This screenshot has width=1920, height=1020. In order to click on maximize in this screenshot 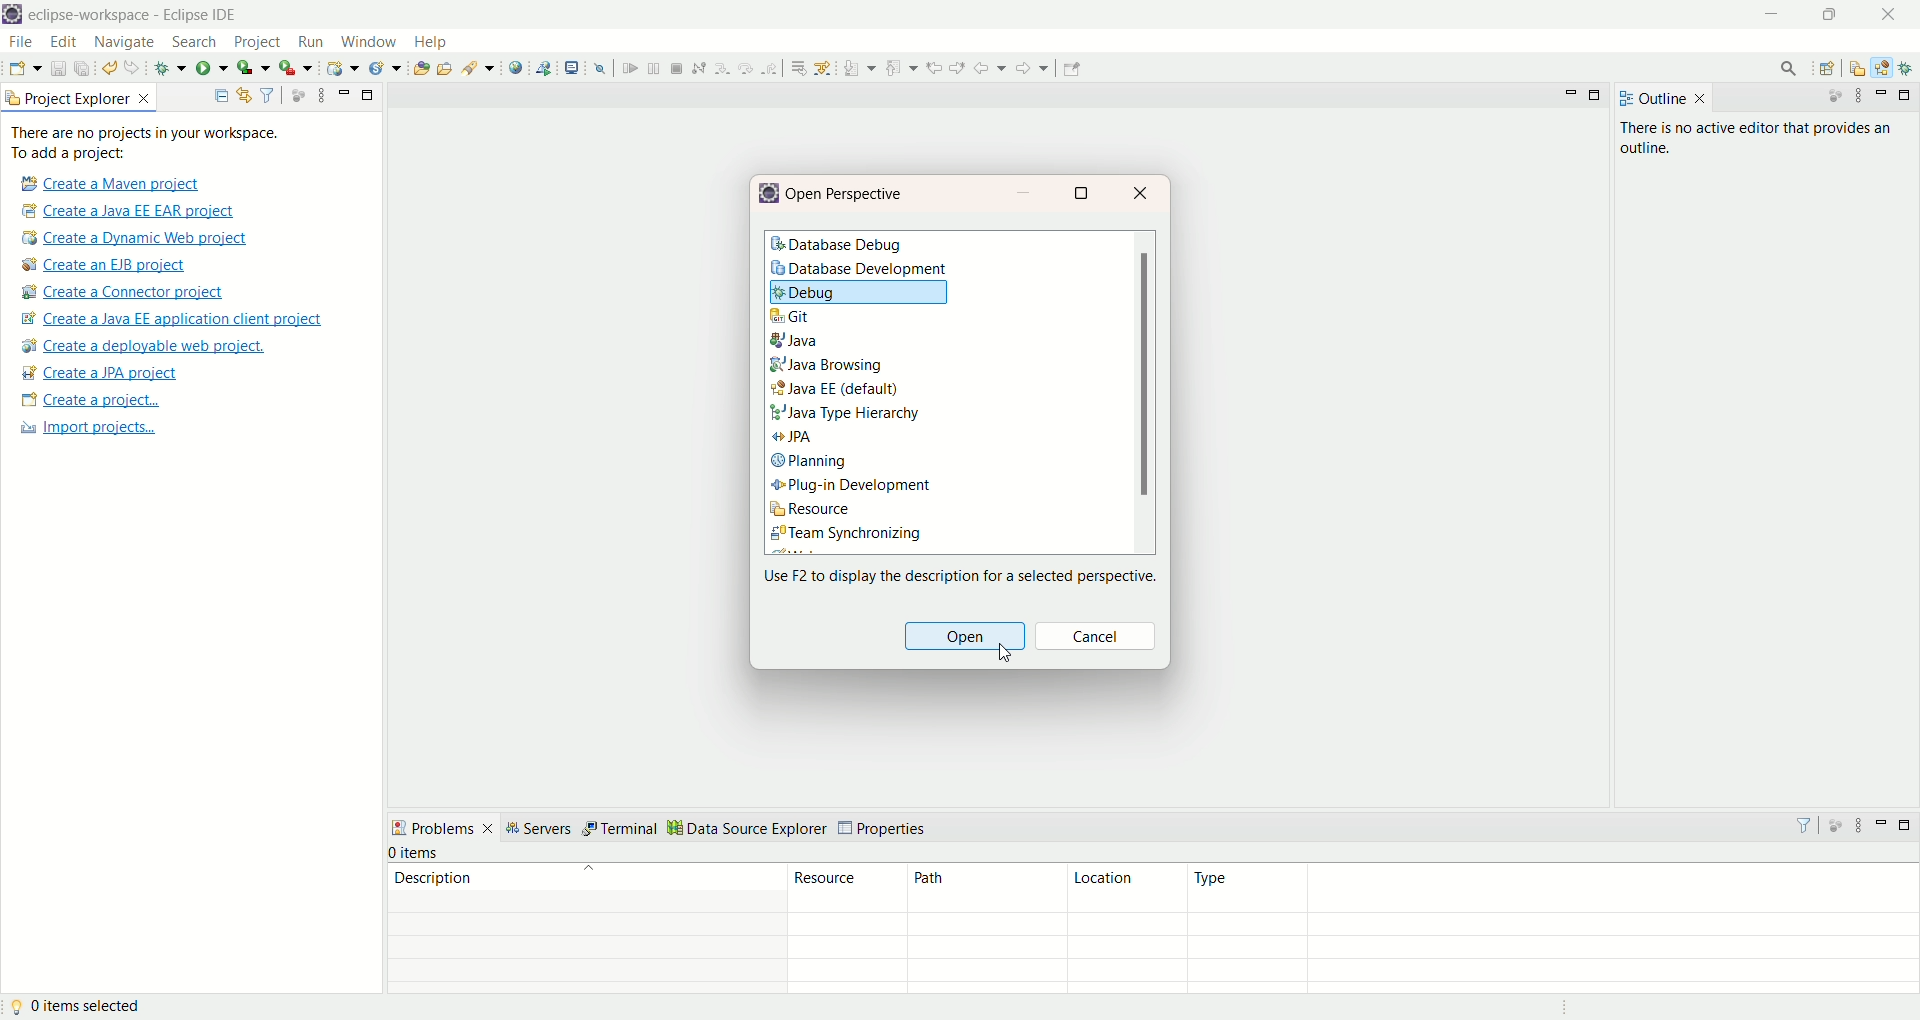, I will do `click(1087, 194)`.